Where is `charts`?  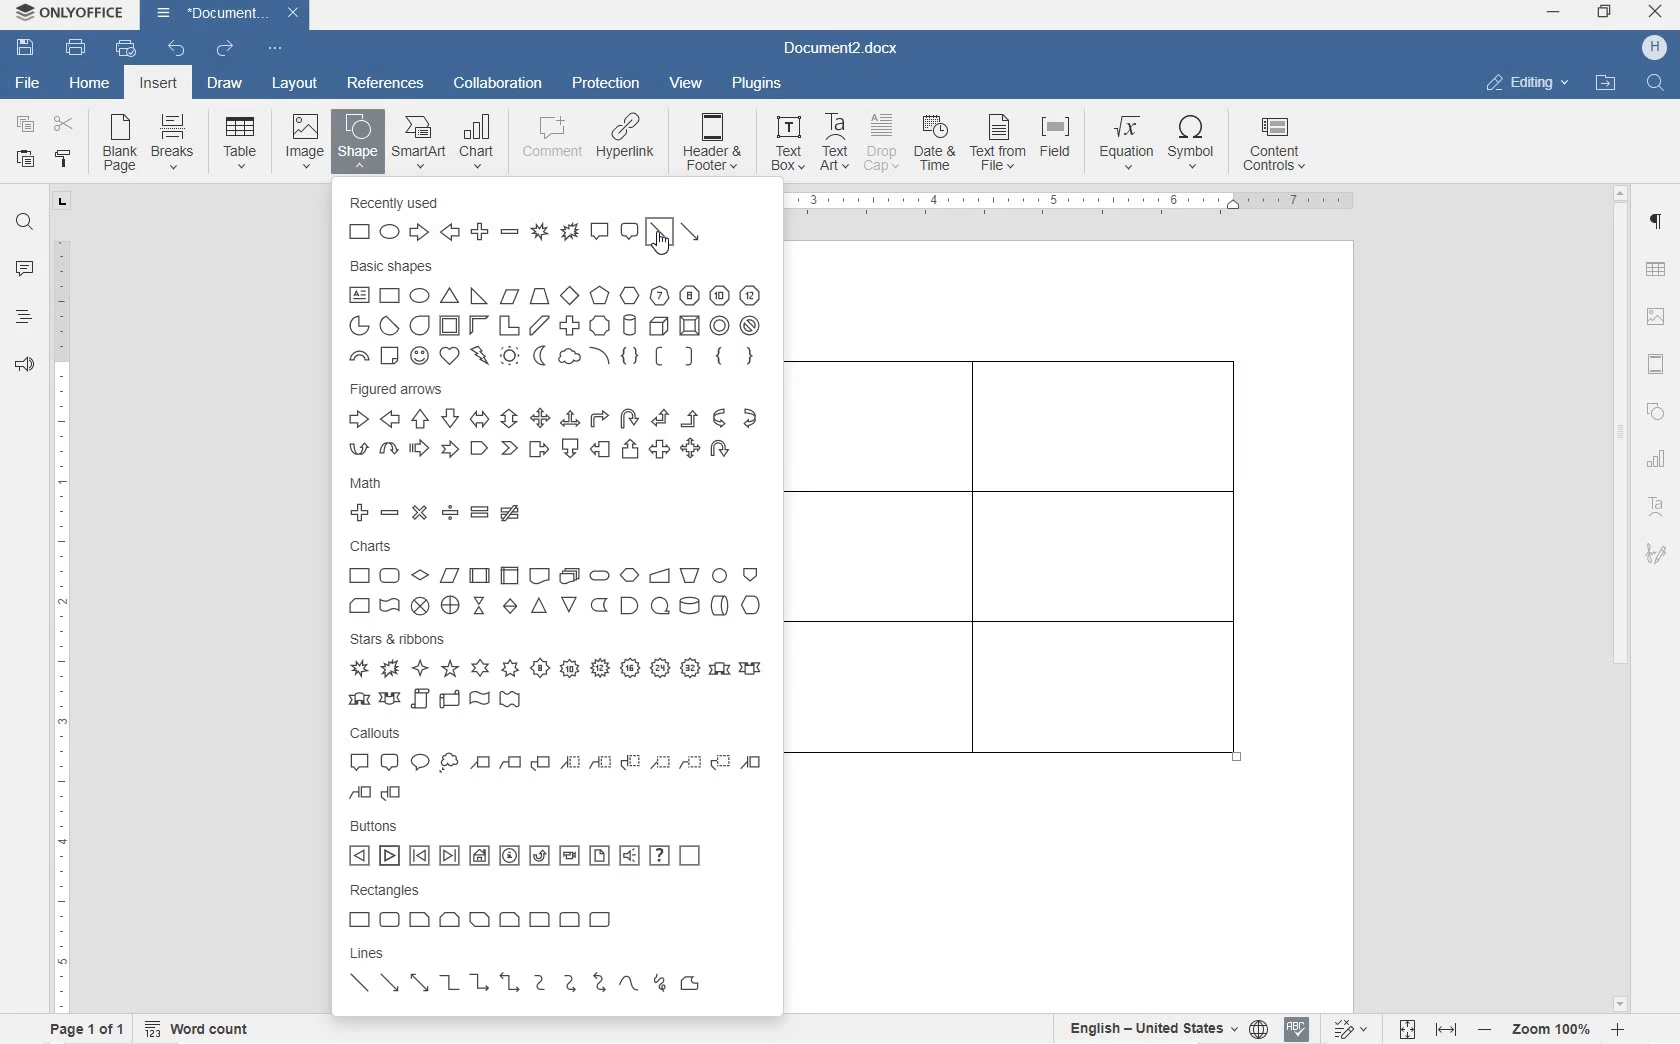 charts is located at coordinates (560, 577).